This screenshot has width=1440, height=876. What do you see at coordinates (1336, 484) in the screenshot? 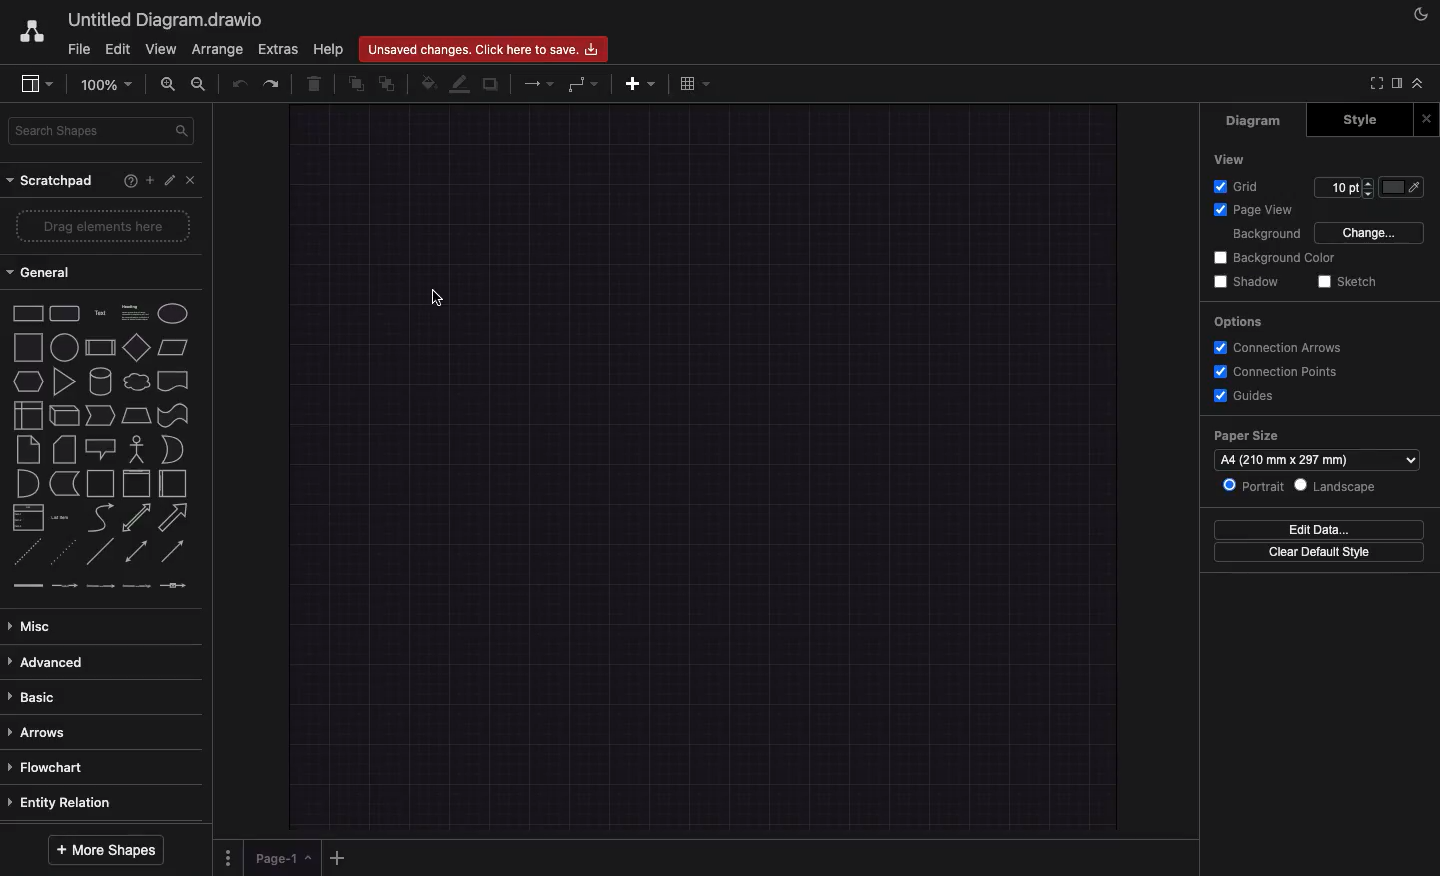
I see `Landscape` at bounding box center [1336, 484].